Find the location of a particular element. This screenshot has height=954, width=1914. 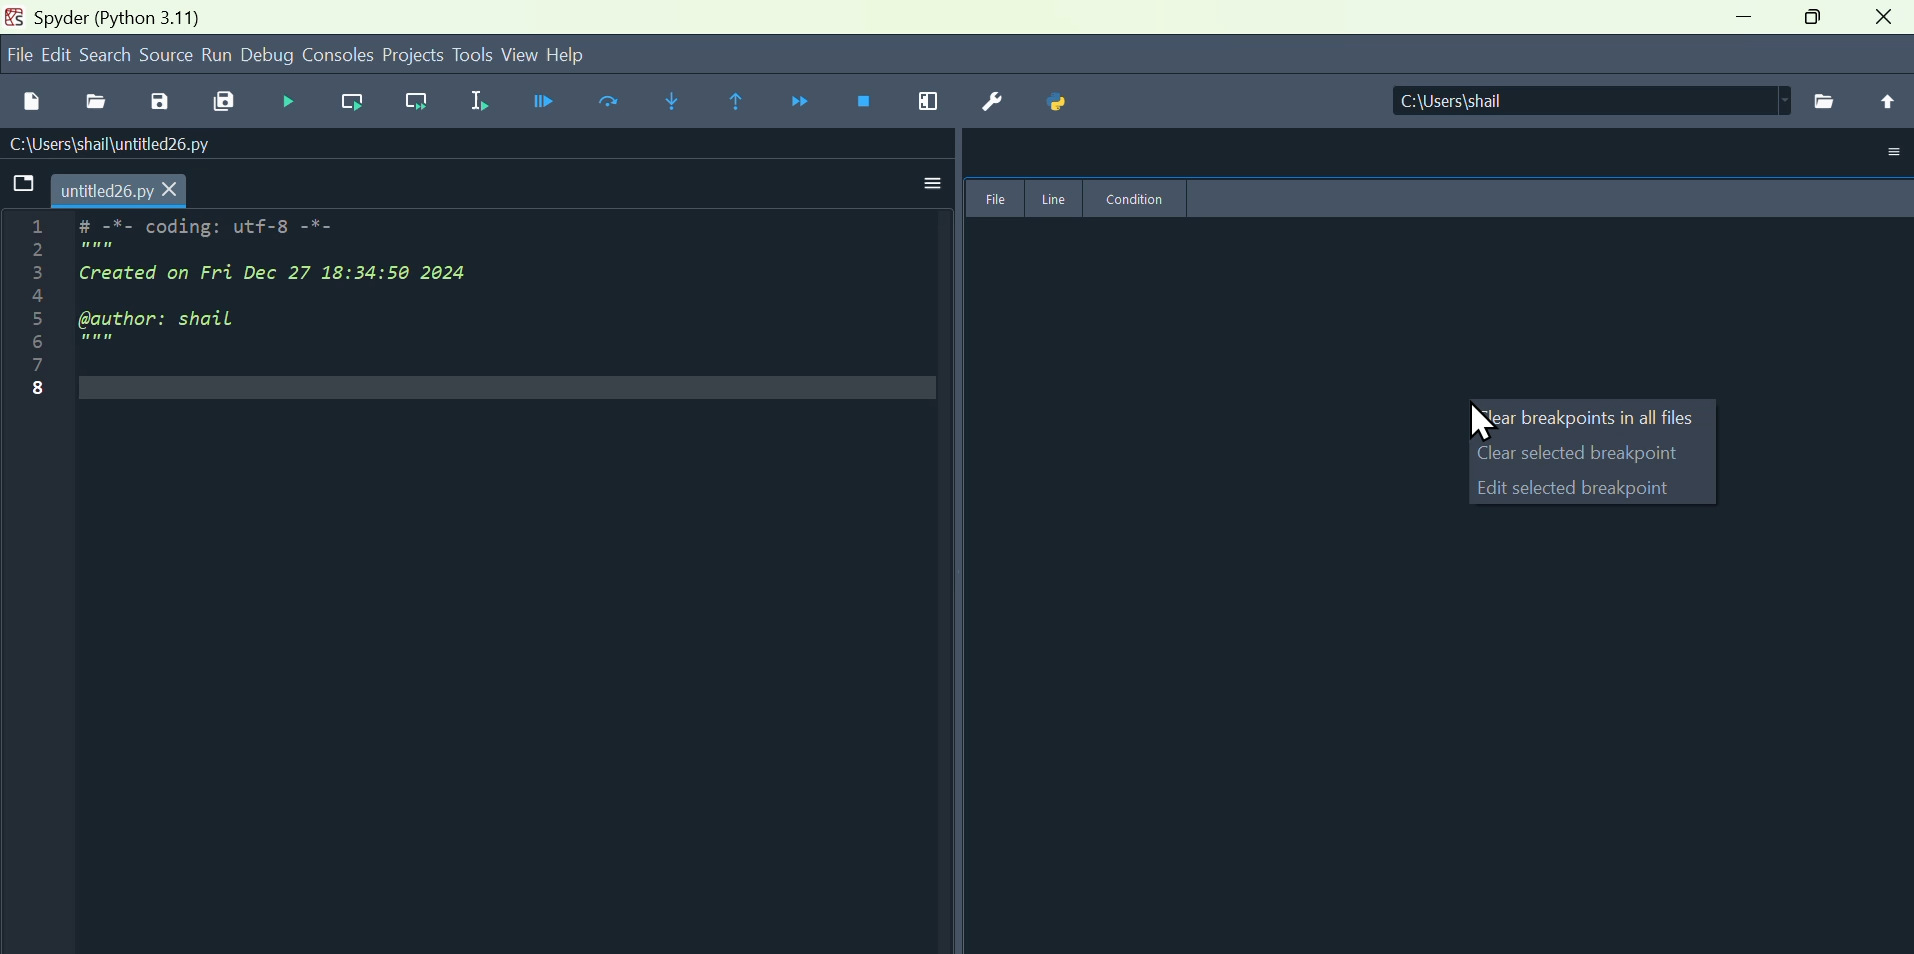

untitled26.py is located at coordinates (123, 187).